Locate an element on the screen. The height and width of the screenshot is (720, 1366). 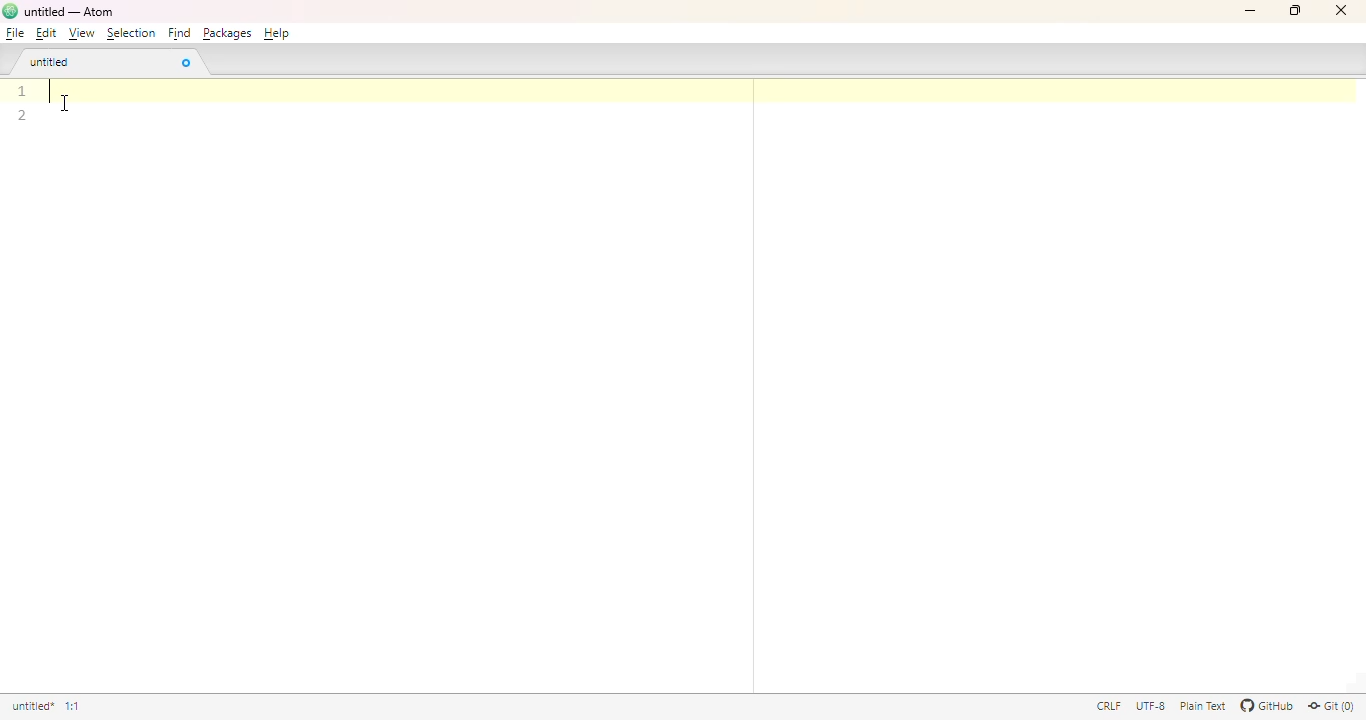
UTF-8 is located at coordinates (1150, 706).